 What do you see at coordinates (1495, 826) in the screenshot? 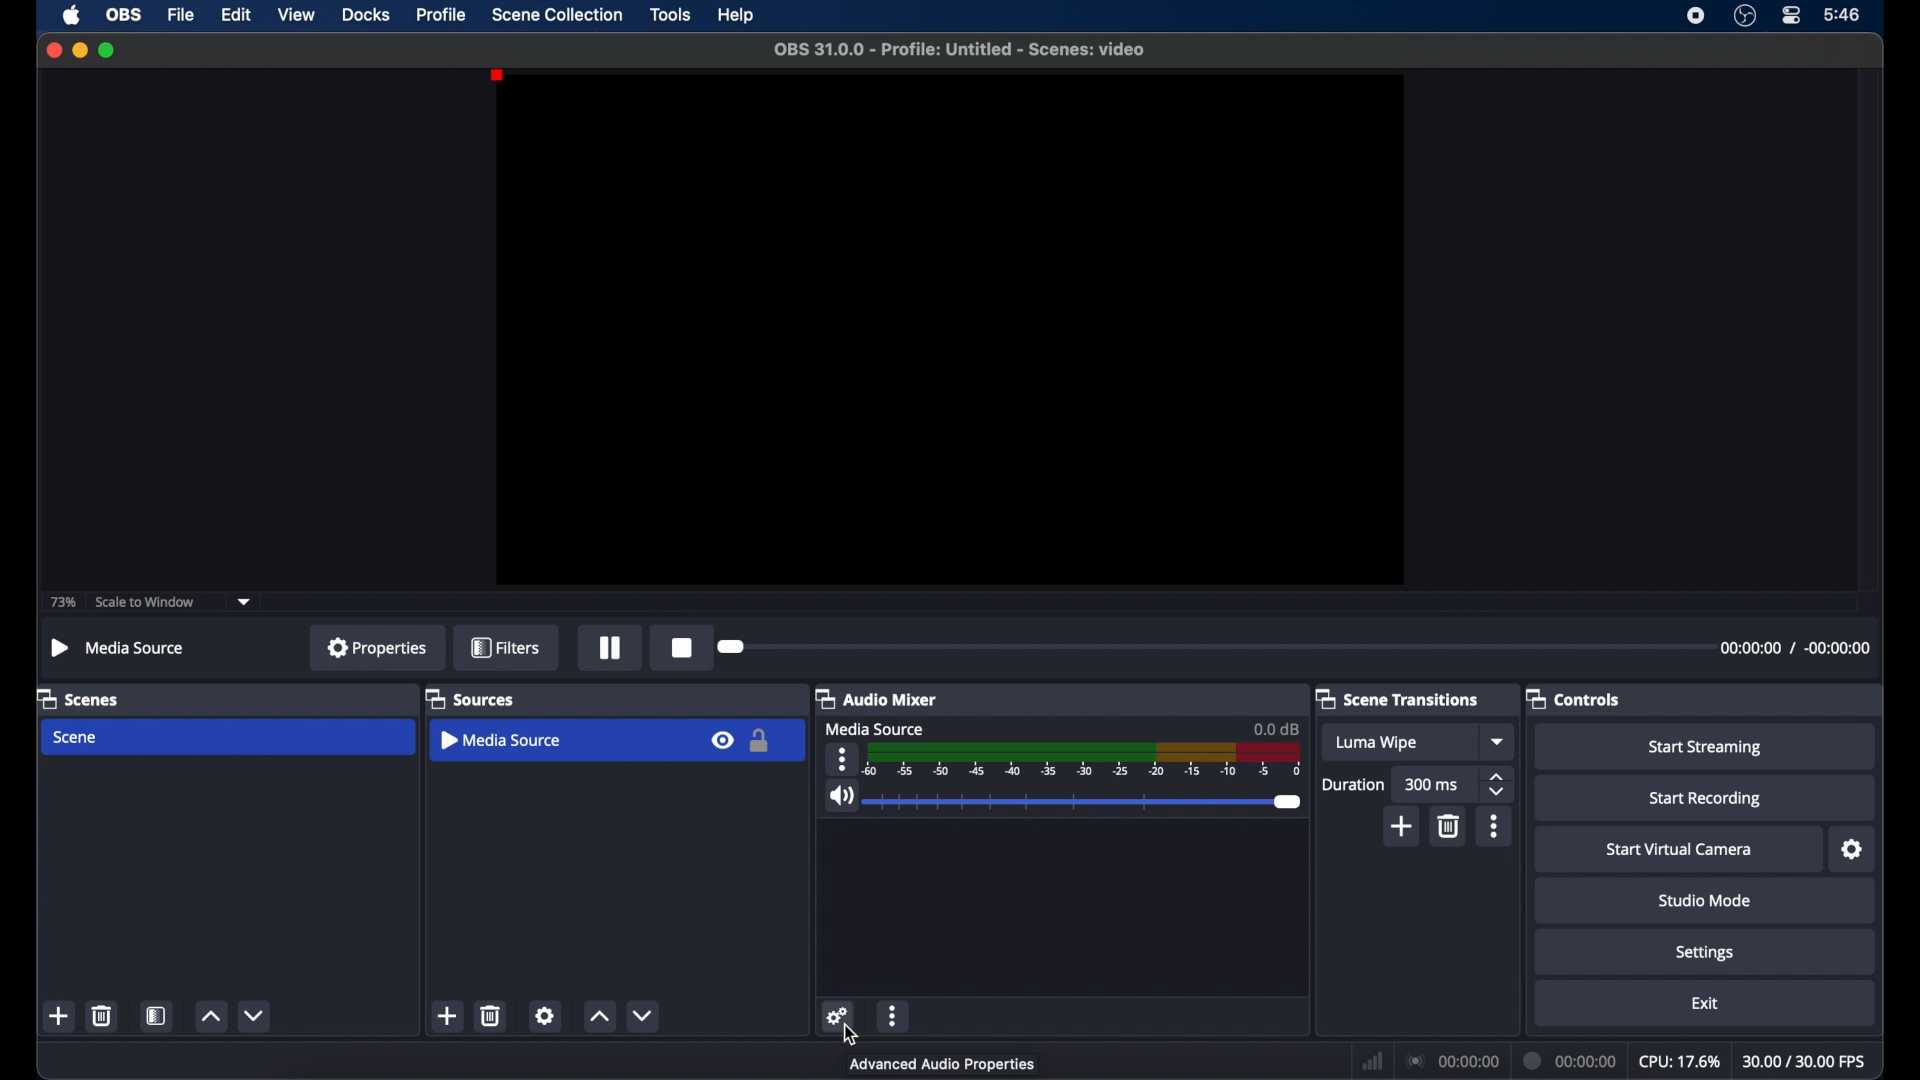
I see `more options` at bounding box center [1495, 826].